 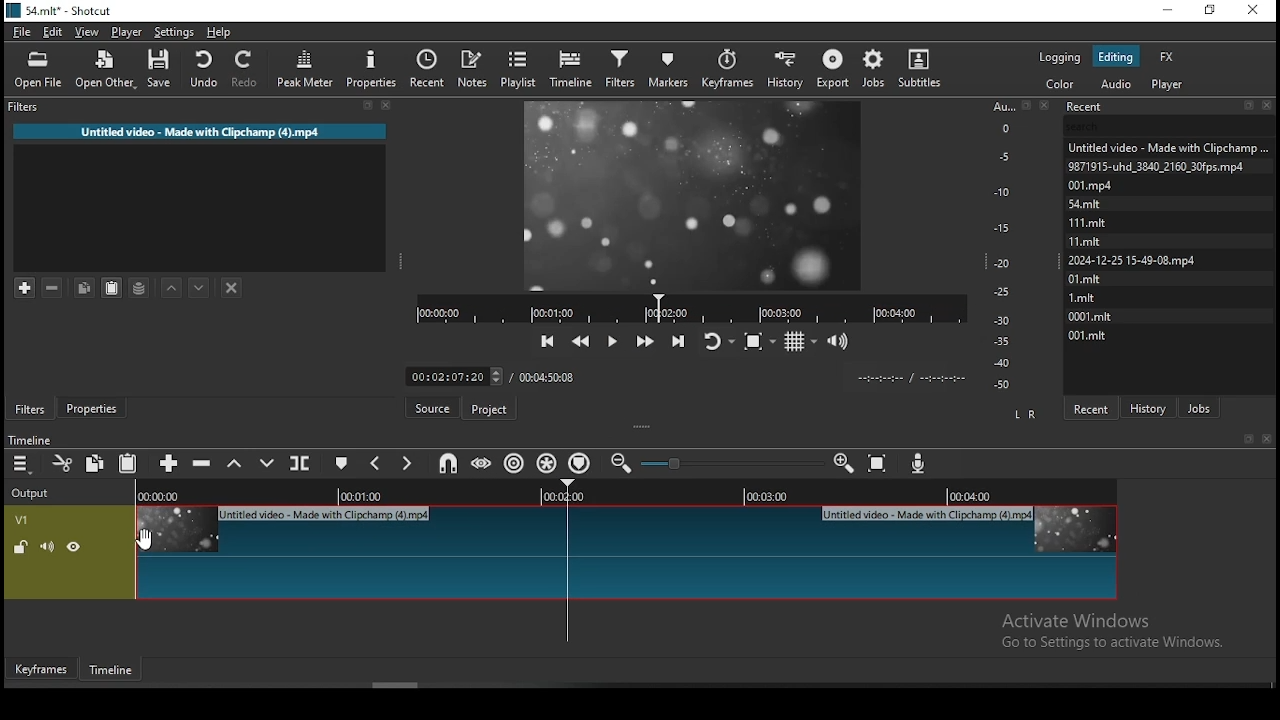 What do you see at coordinates (583, 339) in the screenshot?
I see `play quickly backwards` at bounding box center [583, 339].